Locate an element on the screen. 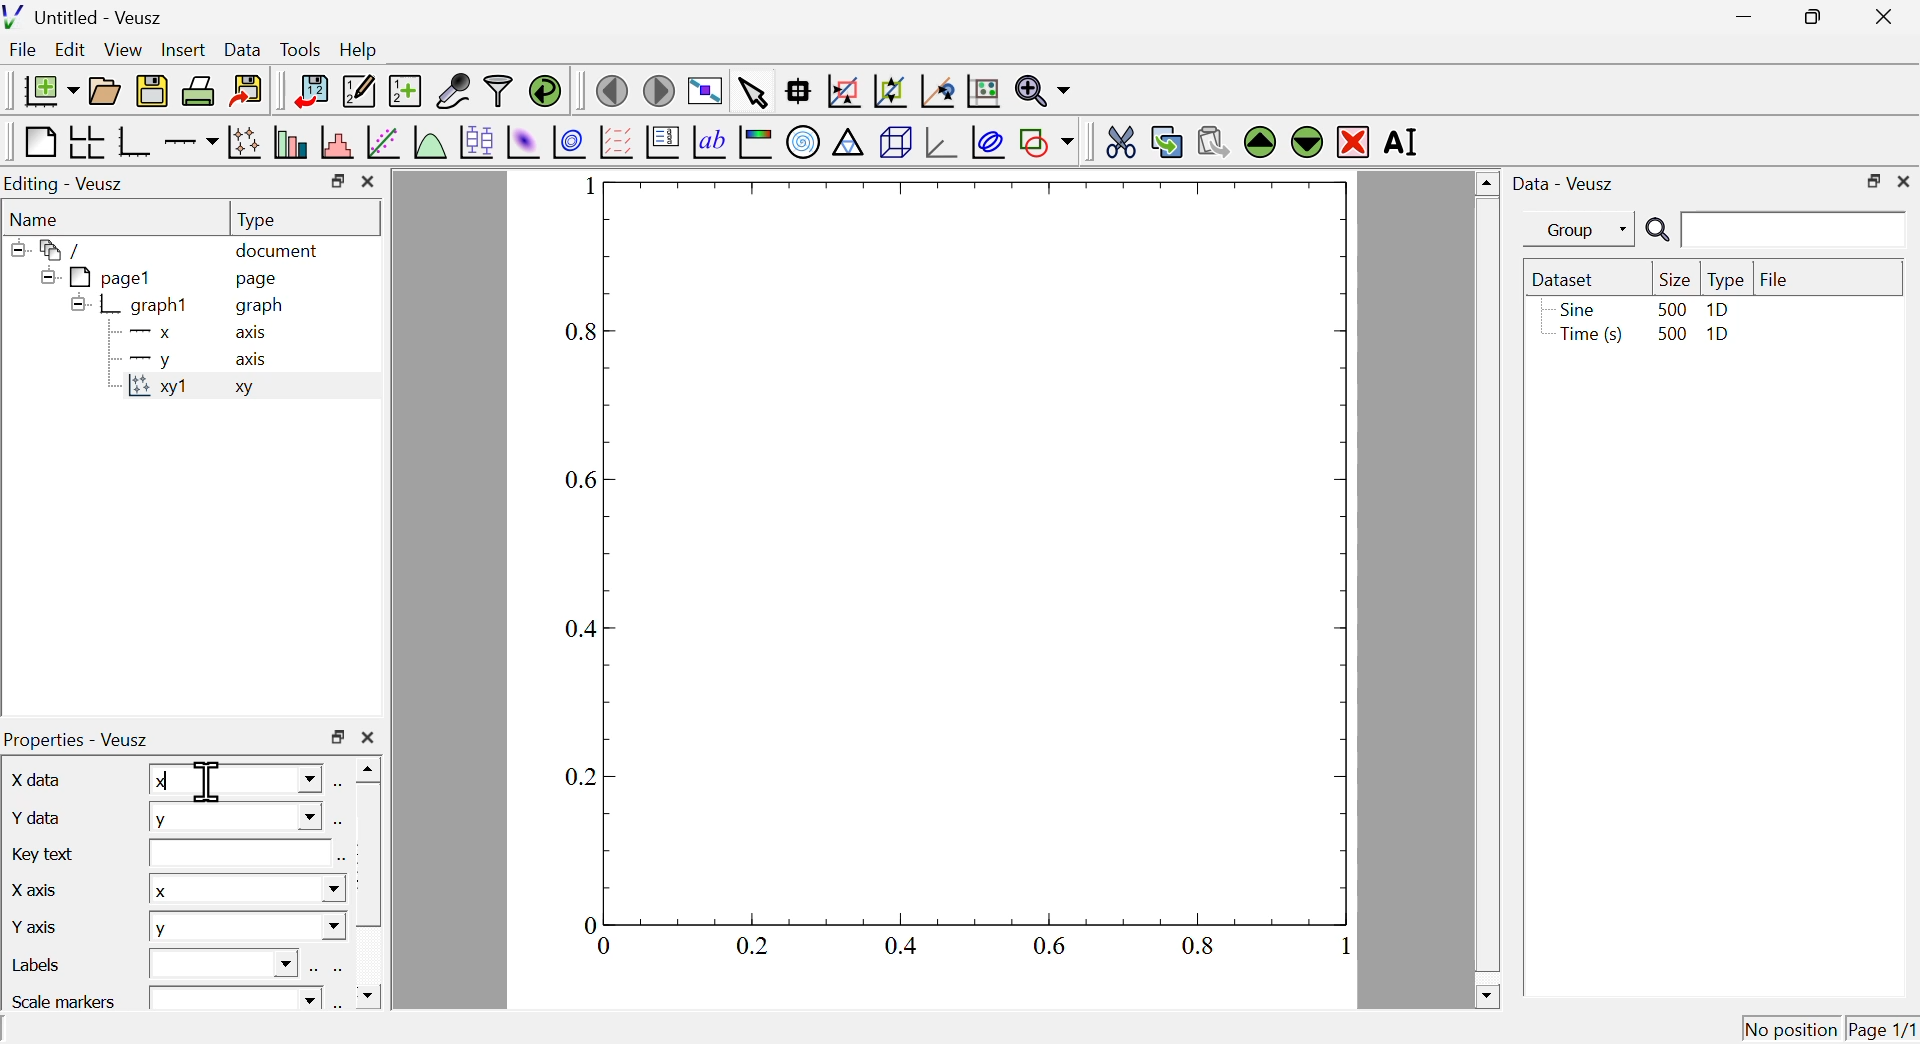  0 is located at coordinates (607, 947).